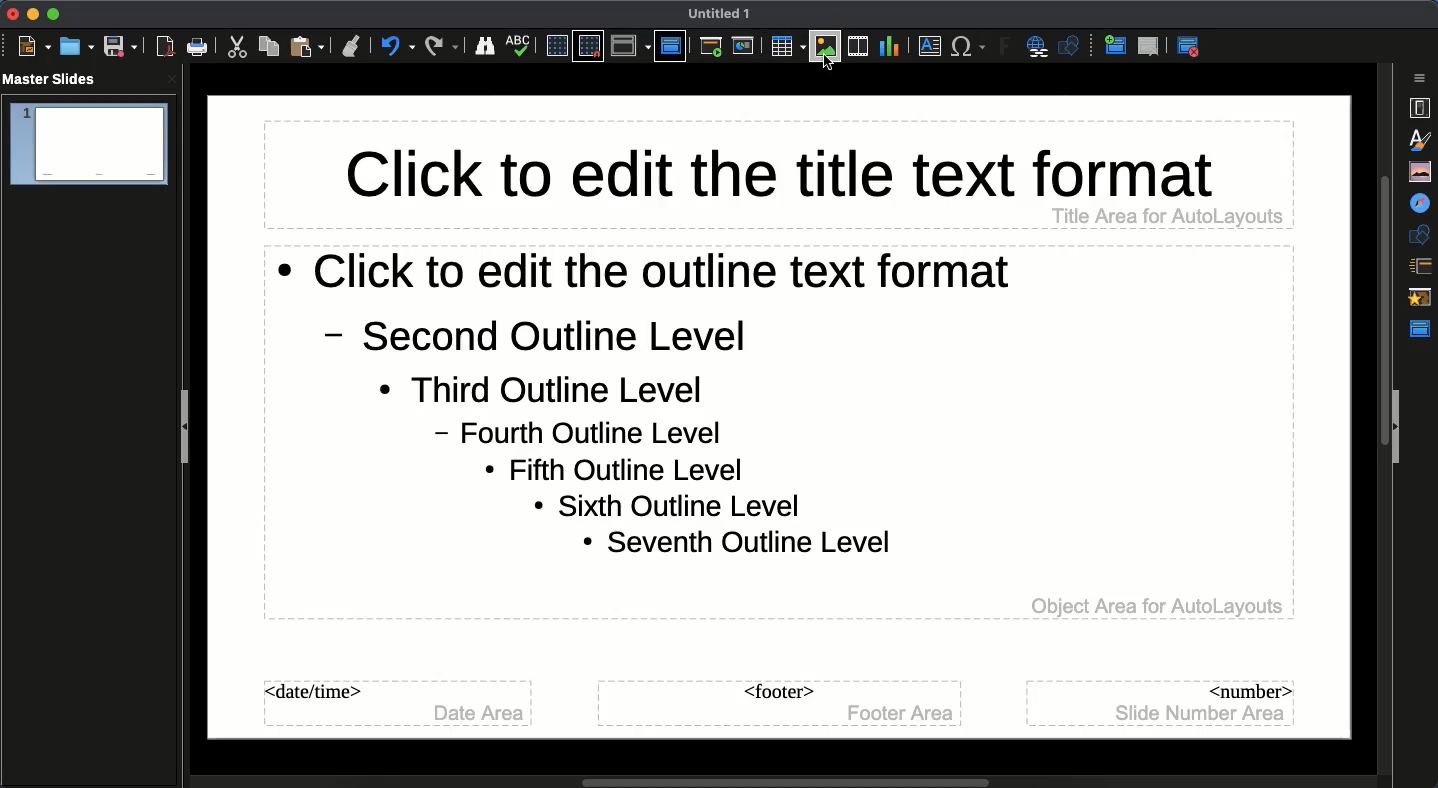 This screenshot has height=788, width=1438. What do you see at coordinates (1422, 204) in the screenshot?
I see `Navigator` at bounding box center [1422, 204].